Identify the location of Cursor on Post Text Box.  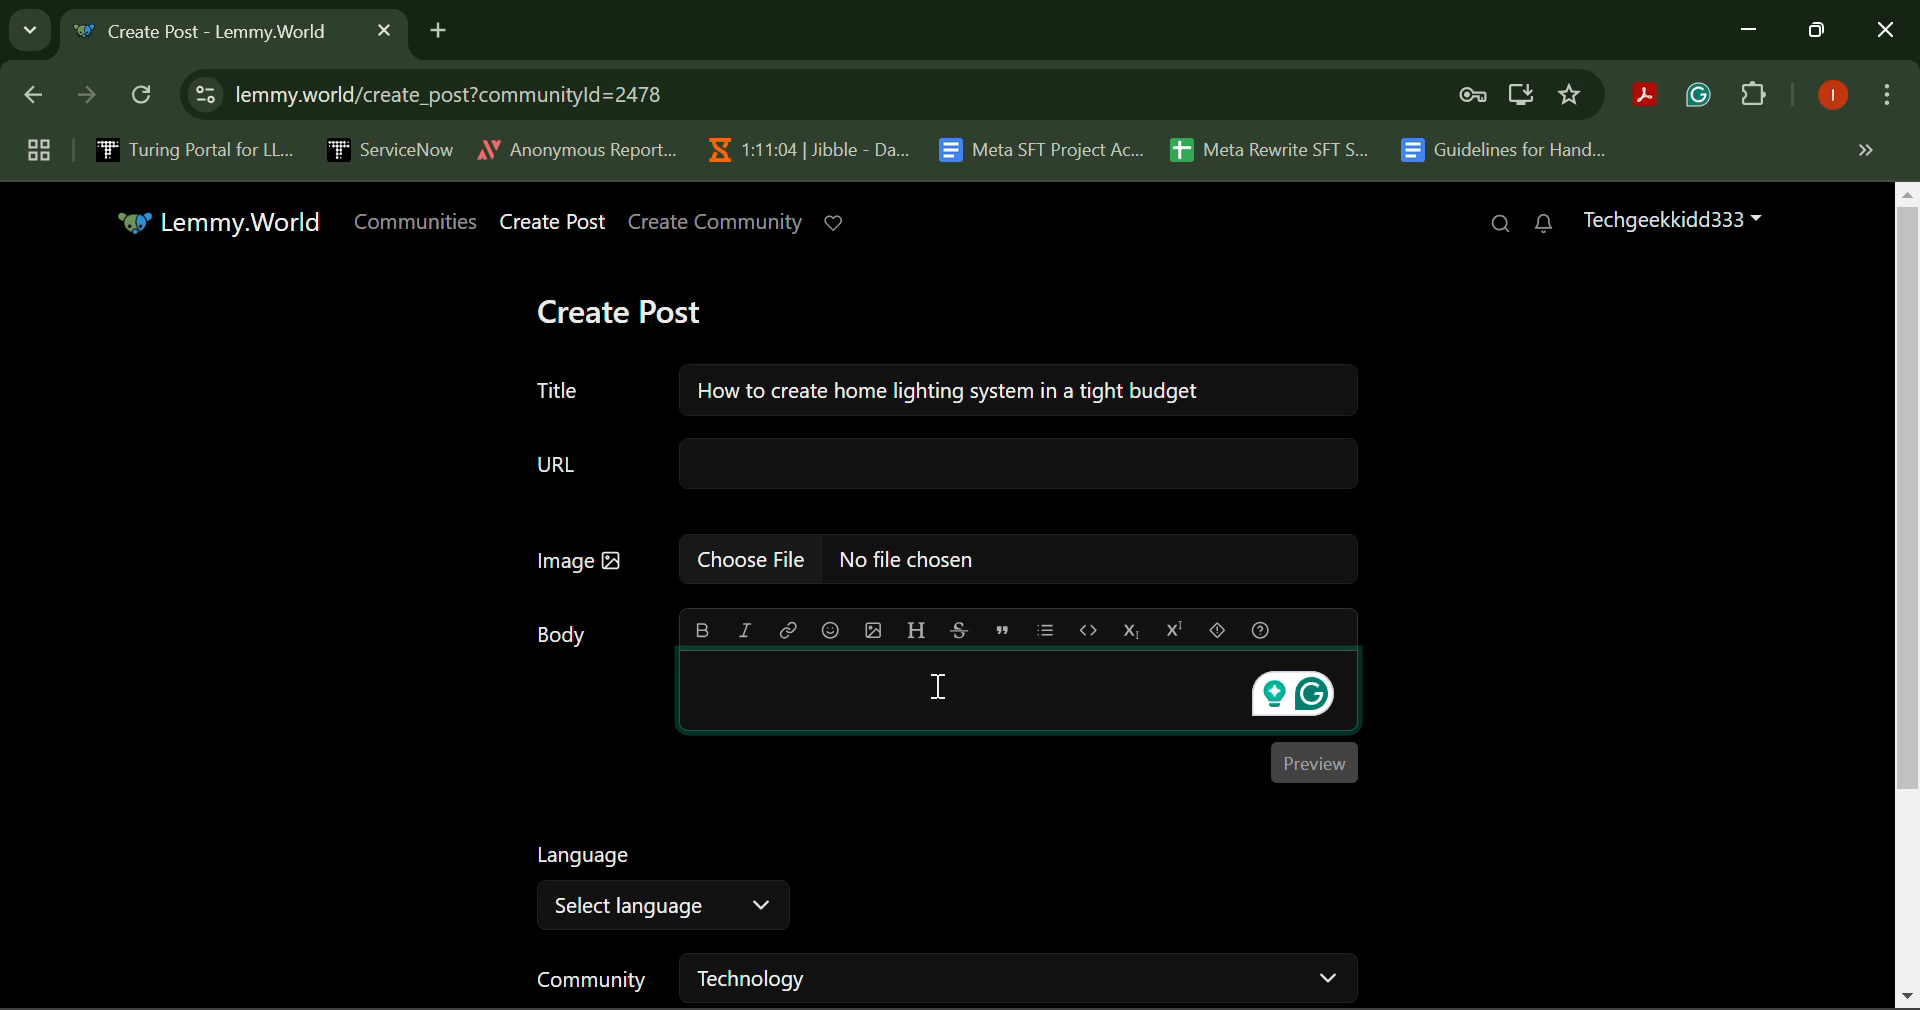
(936, 688).